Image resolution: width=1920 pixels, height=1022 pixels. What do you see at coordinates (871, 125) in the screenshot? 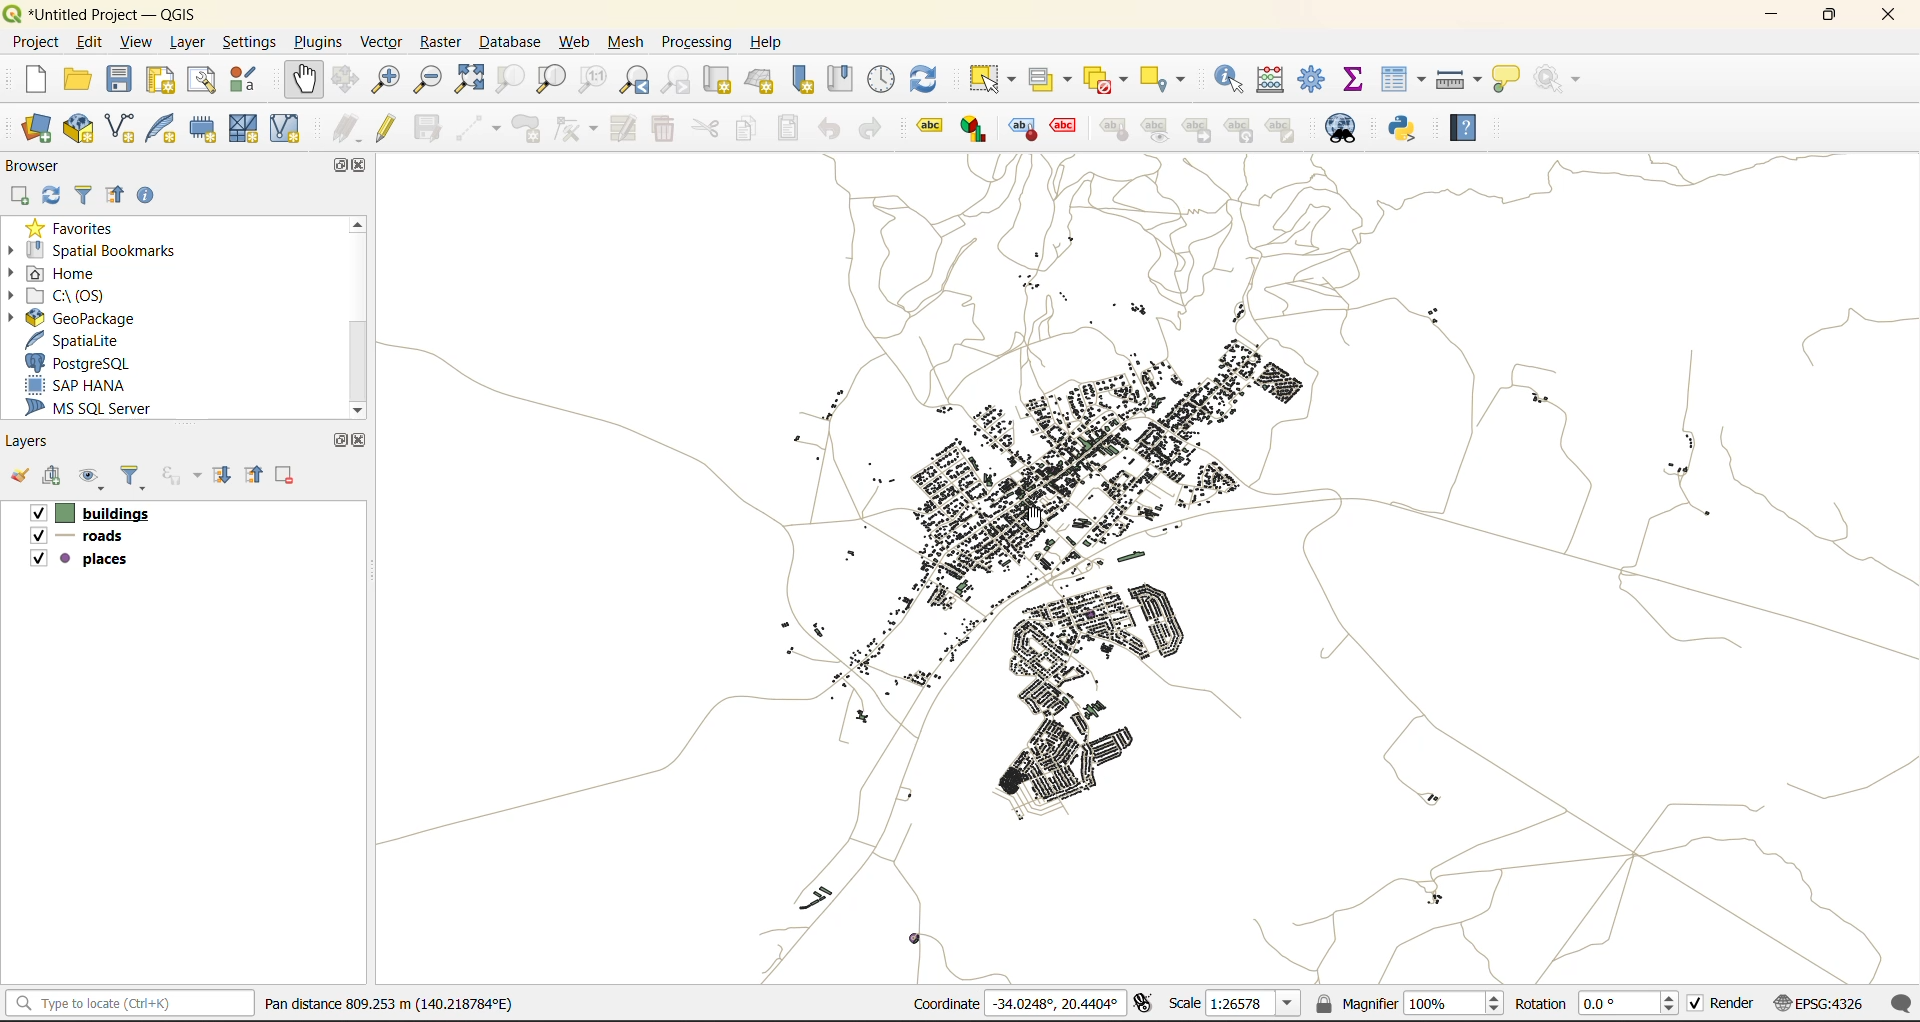
I see `redo` at bounding box center [871, 125].